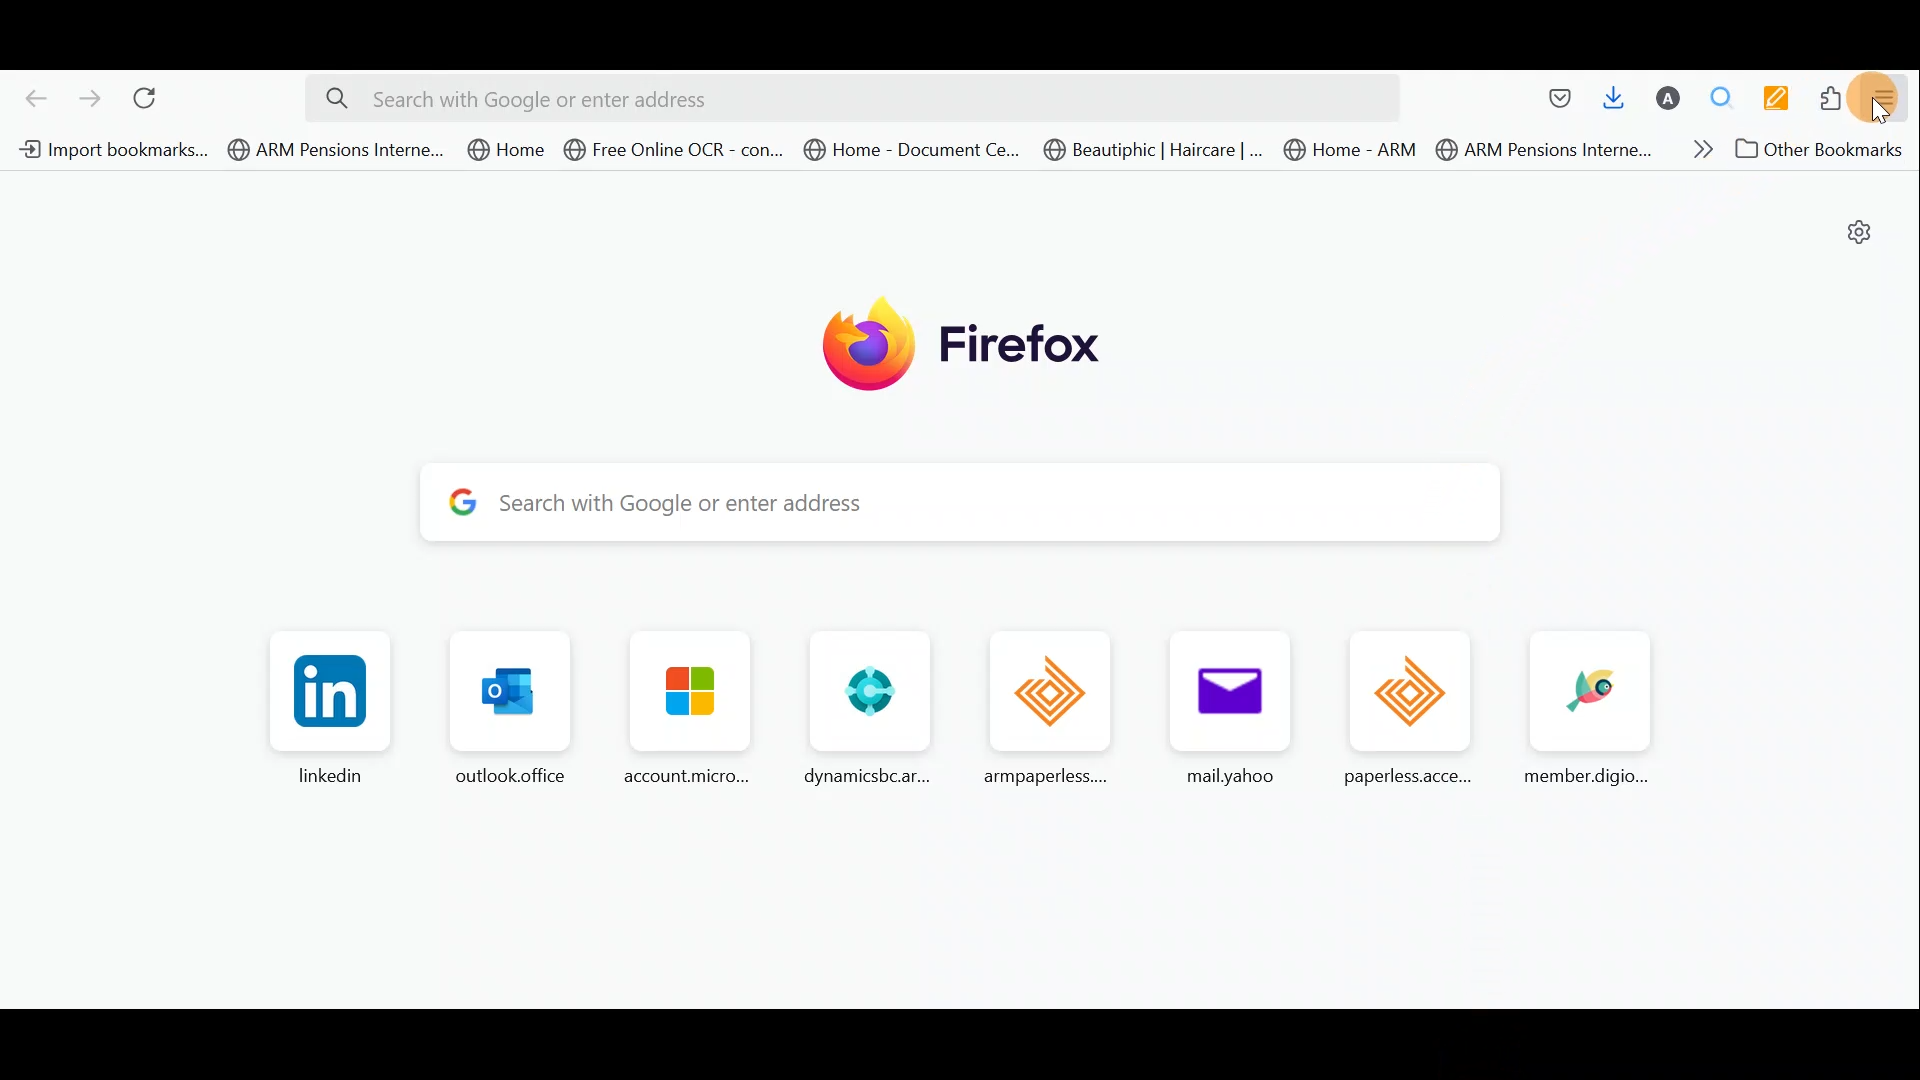 The width and height of the screenshot is (1920, 1080). Describe the element at coordinates (461, 505) in the screenshot. I see `google logo` at that location.